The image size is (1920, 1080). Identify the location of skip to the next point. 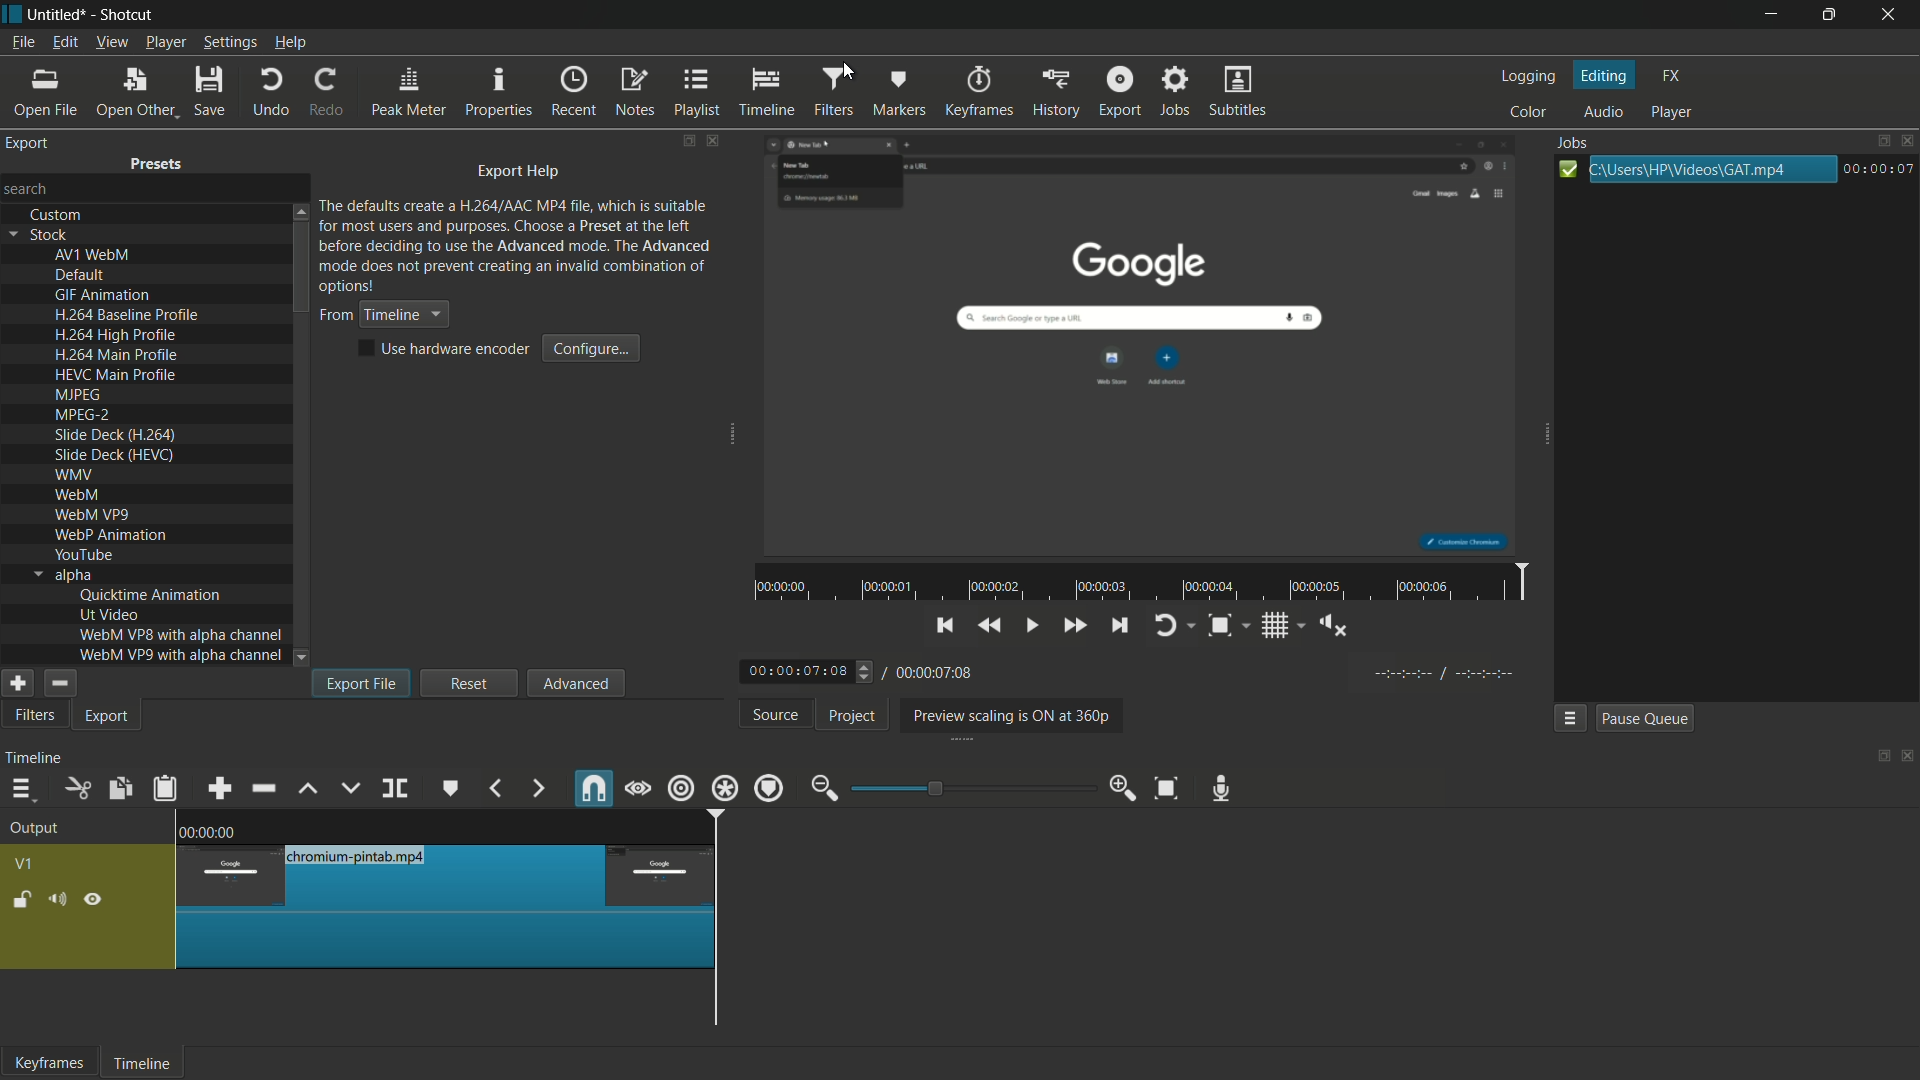
(1115, 625).